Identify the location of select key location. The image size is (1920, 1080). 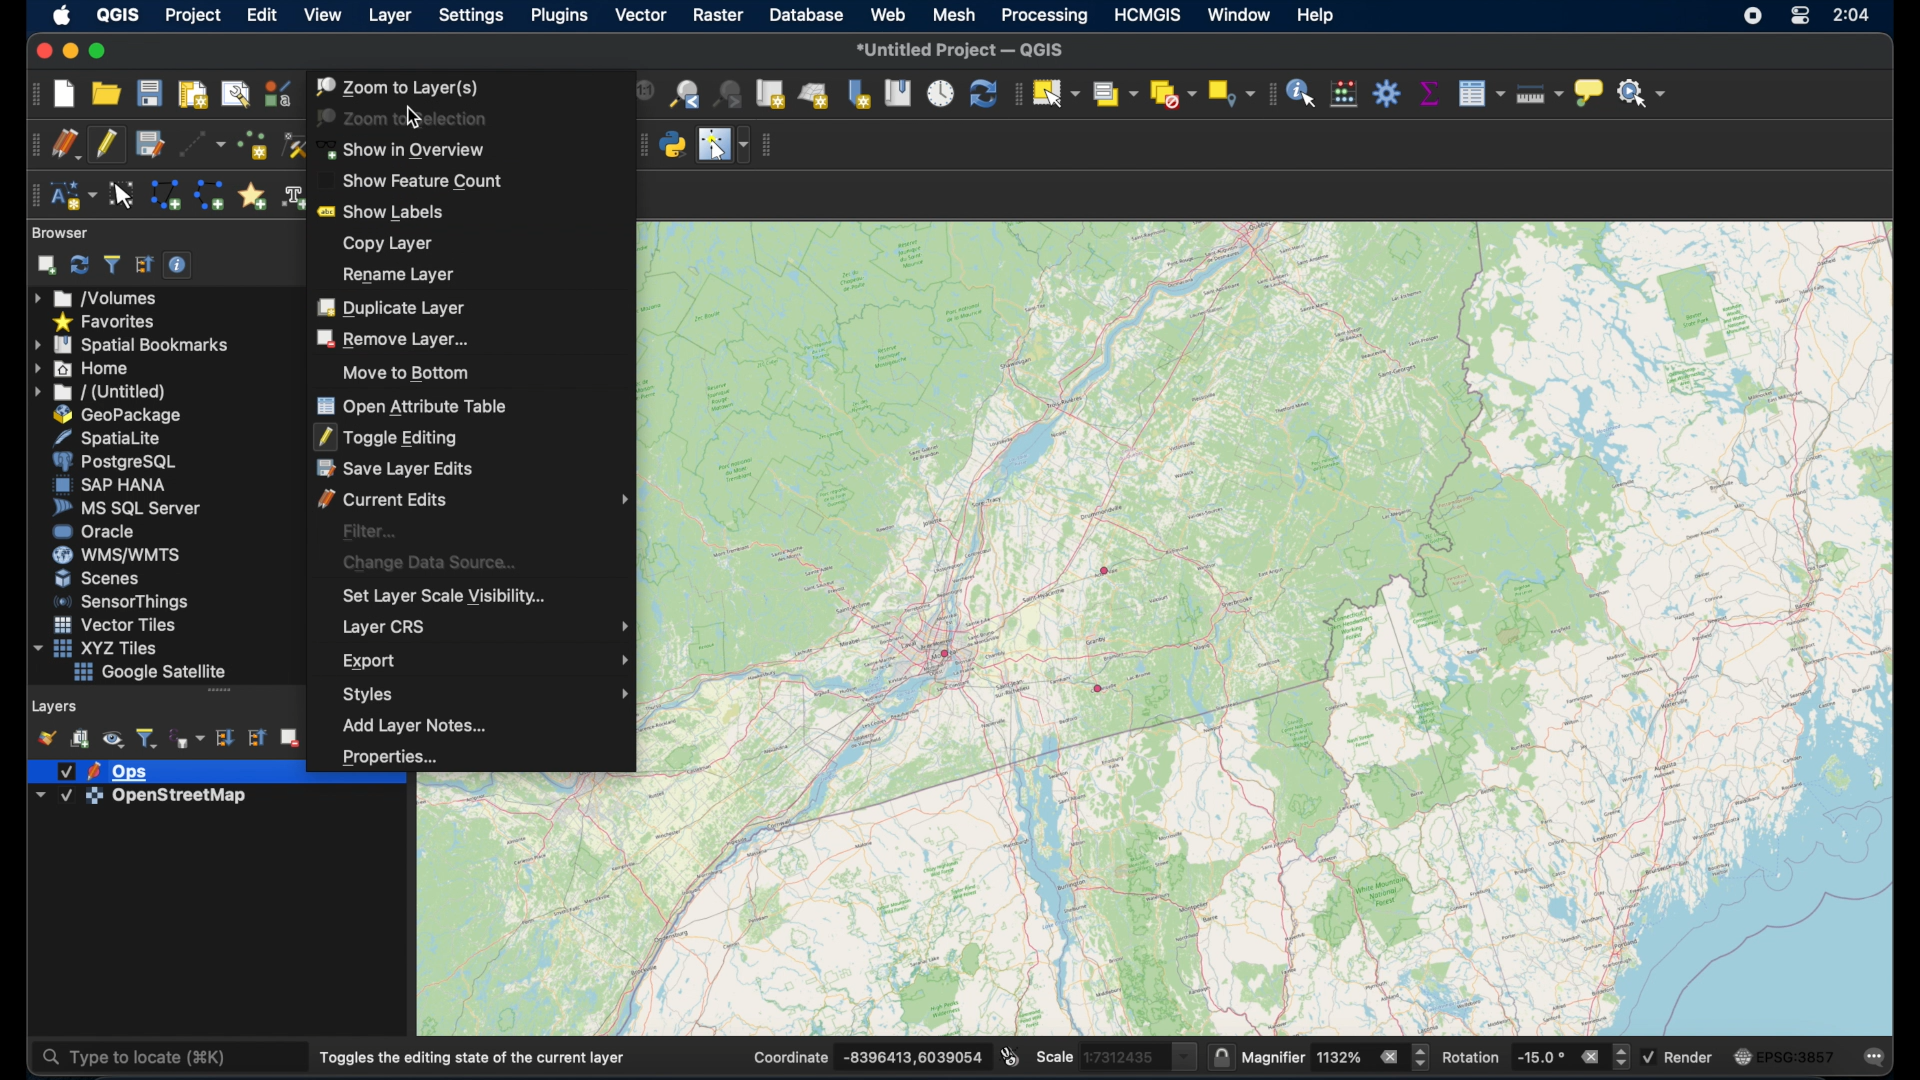
(1230, 93).